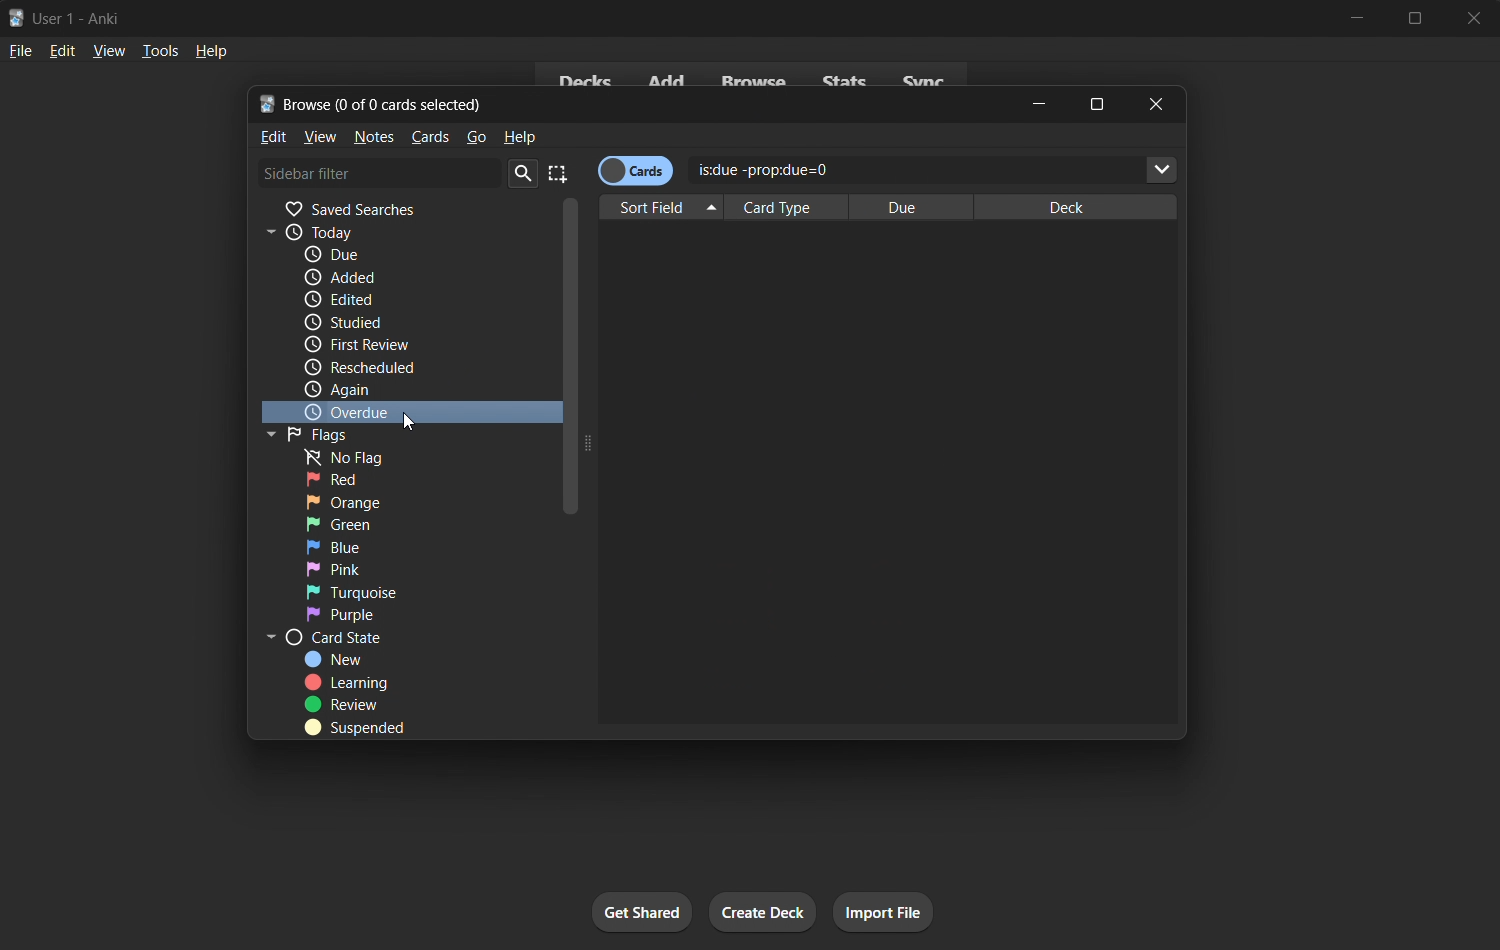 This screenshot has height=950, width=1500. Describe the element at coordinates (479, 137) in the screenshot. I see `go` at that location.